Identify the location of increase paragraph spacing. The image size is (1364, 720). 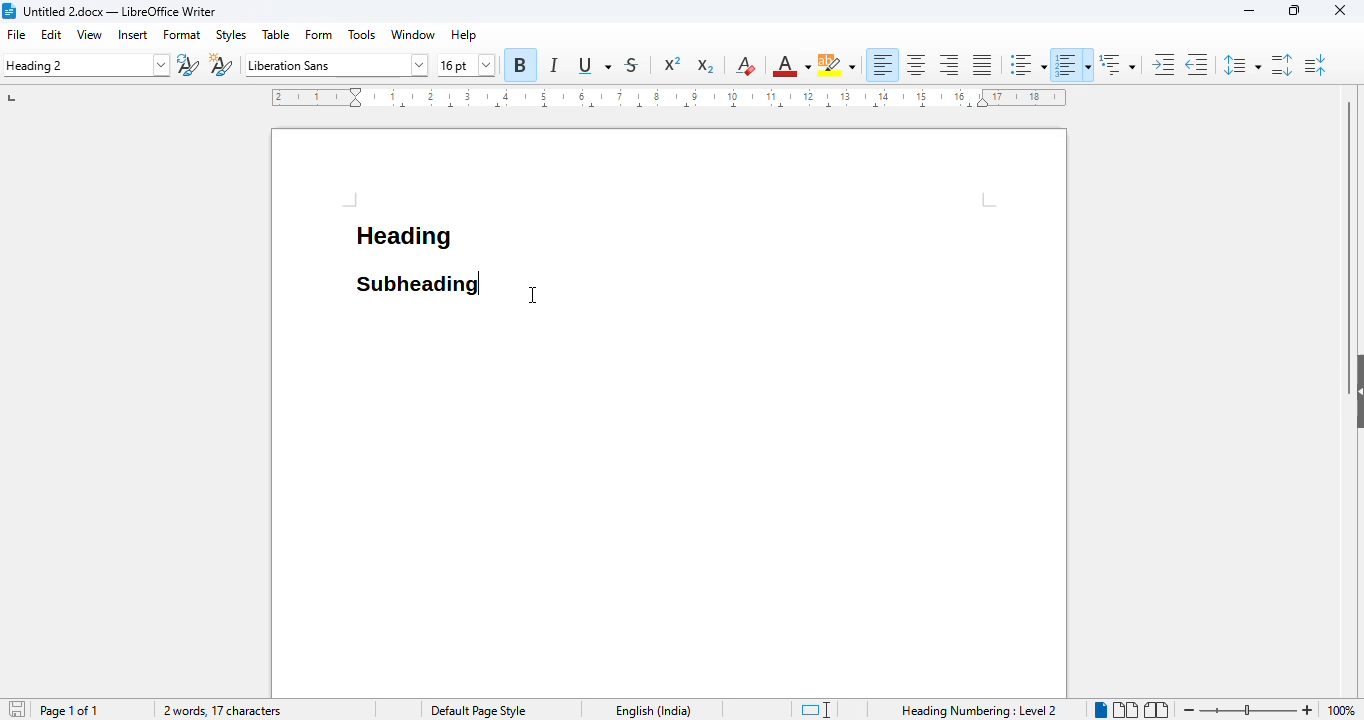
(1281, 65).